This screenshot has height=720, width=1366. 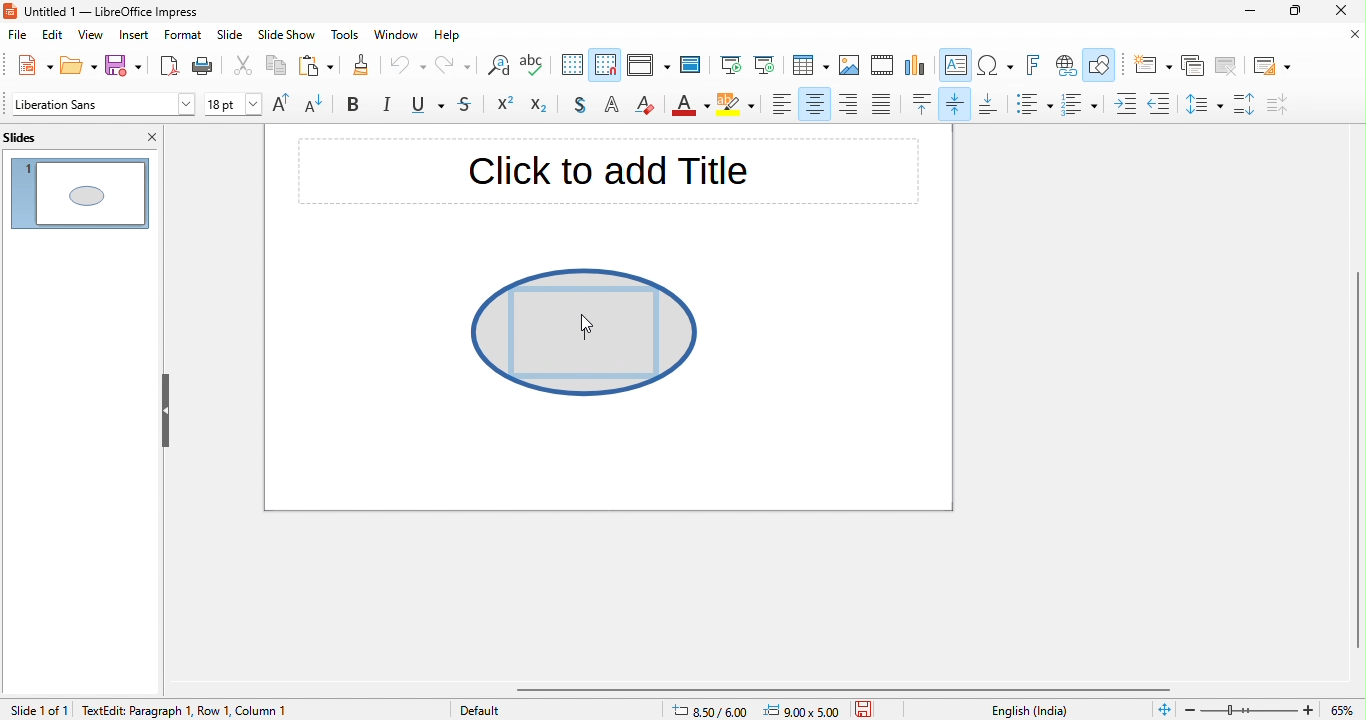 What do you see at coordinates (1247, 105) in the screenshot?
I see `increase paragraph spacing` at bounding box center [1247, 105].